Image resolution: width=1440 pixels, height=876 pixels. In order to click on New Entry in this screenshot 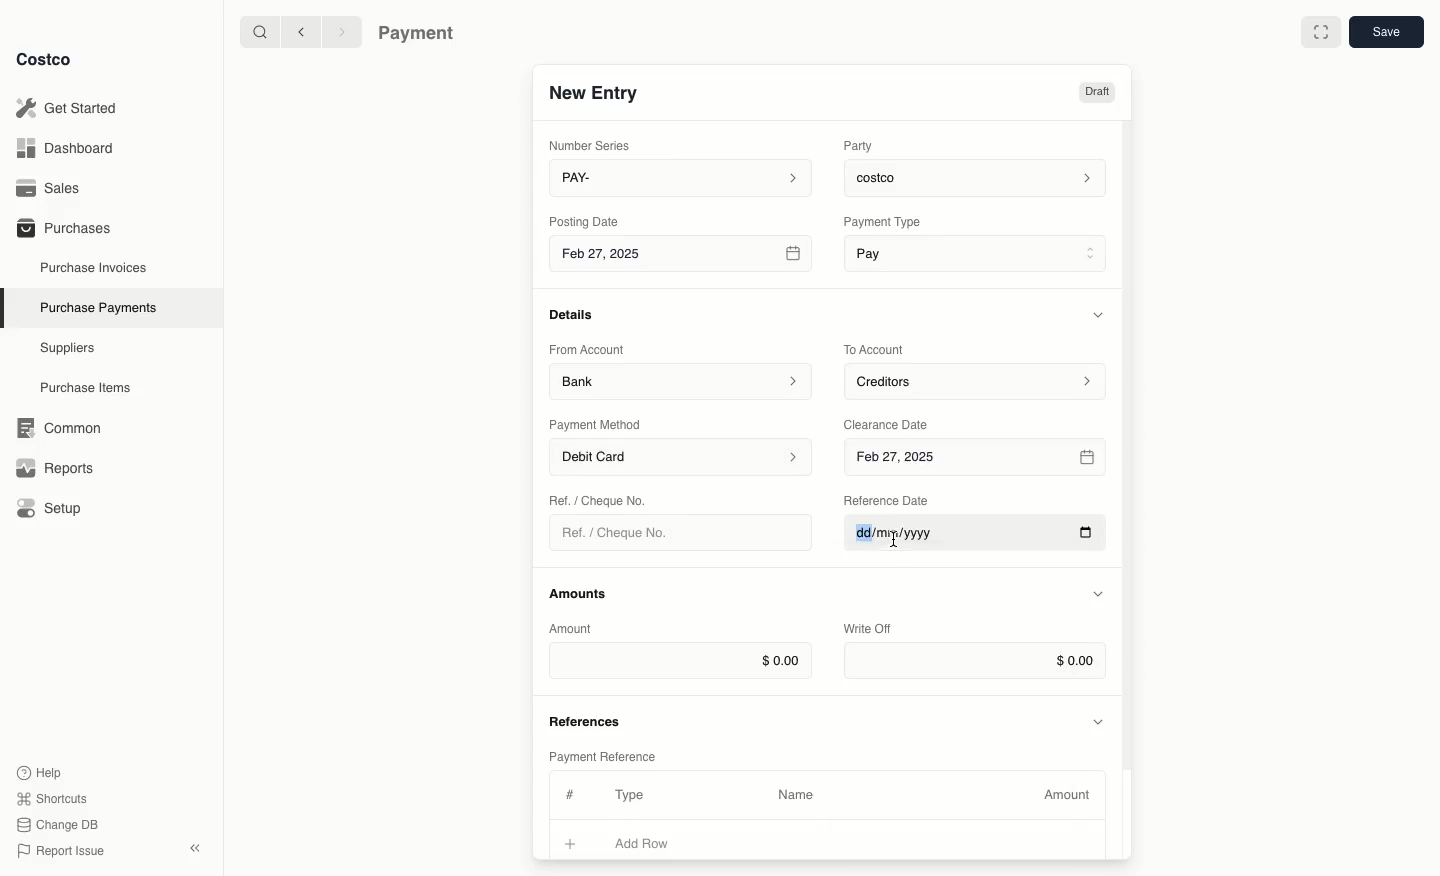, I will do `click(595, 92)`.